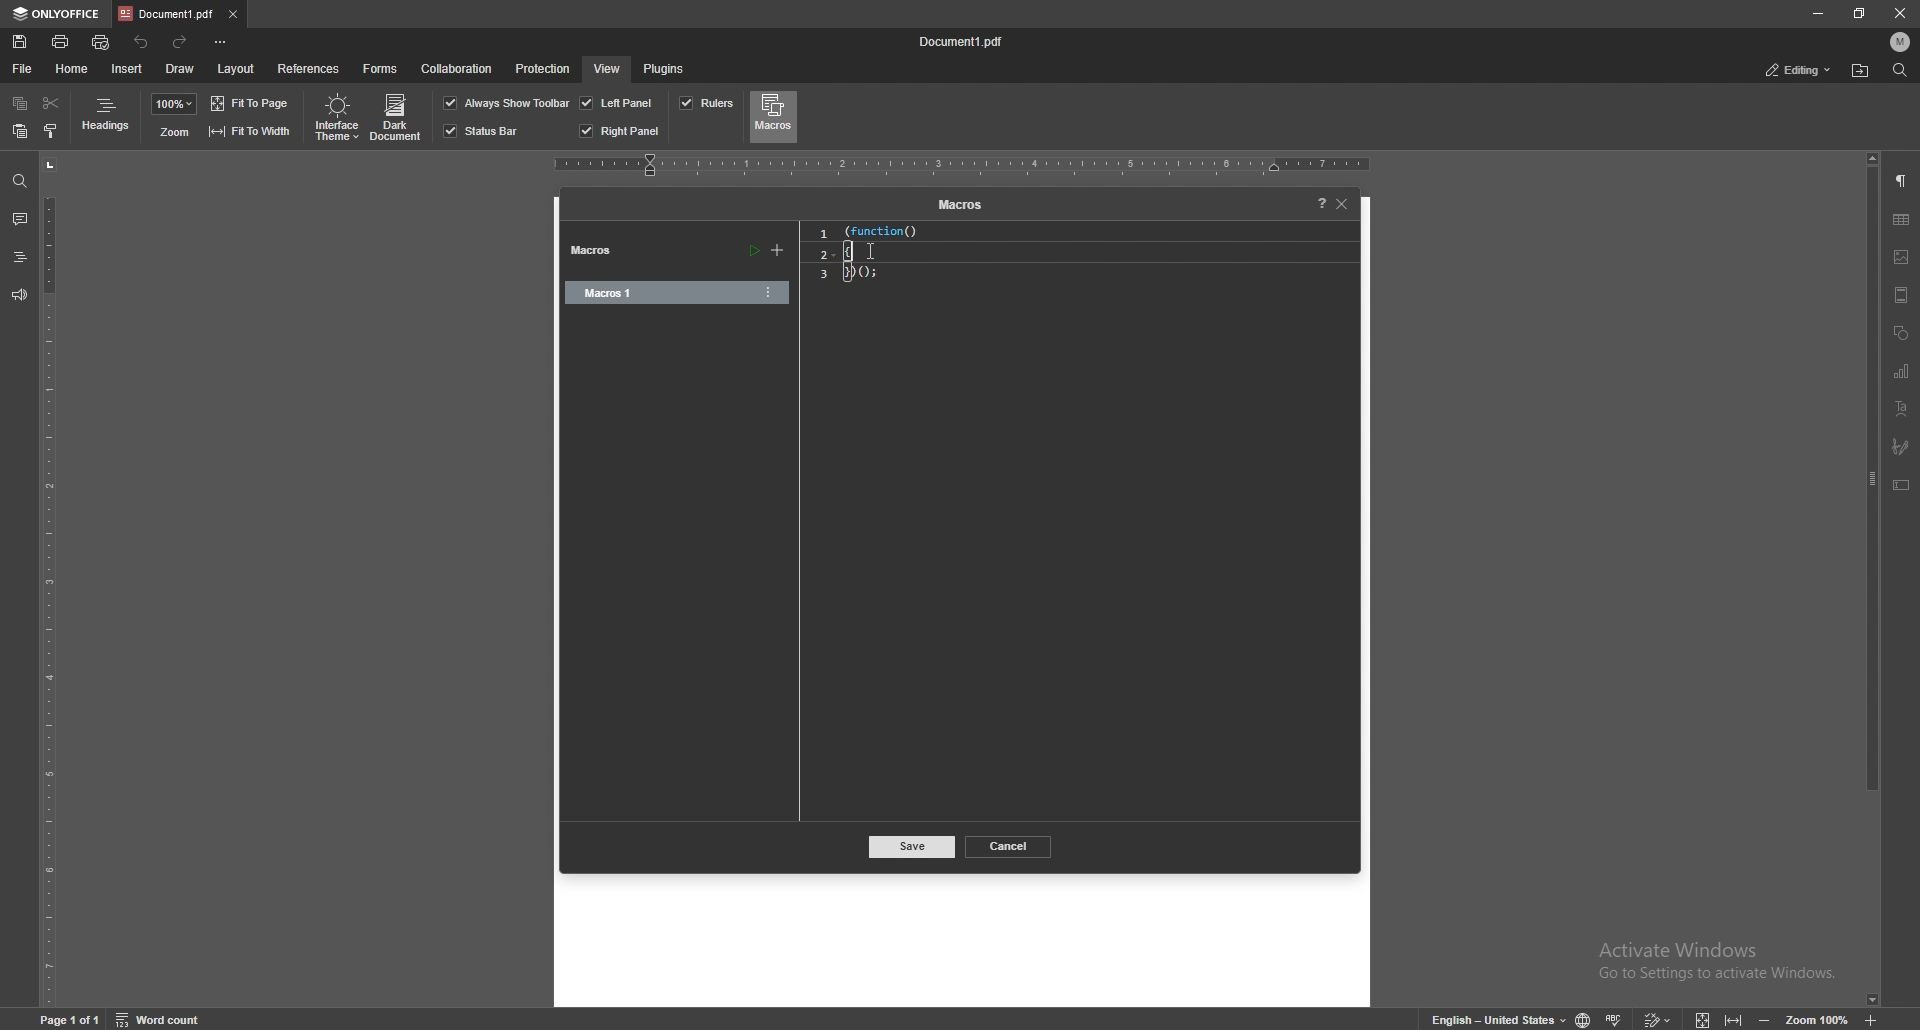 The width and height of the screenshot is (1920, 1030). What do you see at coordinates (72, 1019) in the screenshot?
I see `page` at bounding box center [72, 1019].